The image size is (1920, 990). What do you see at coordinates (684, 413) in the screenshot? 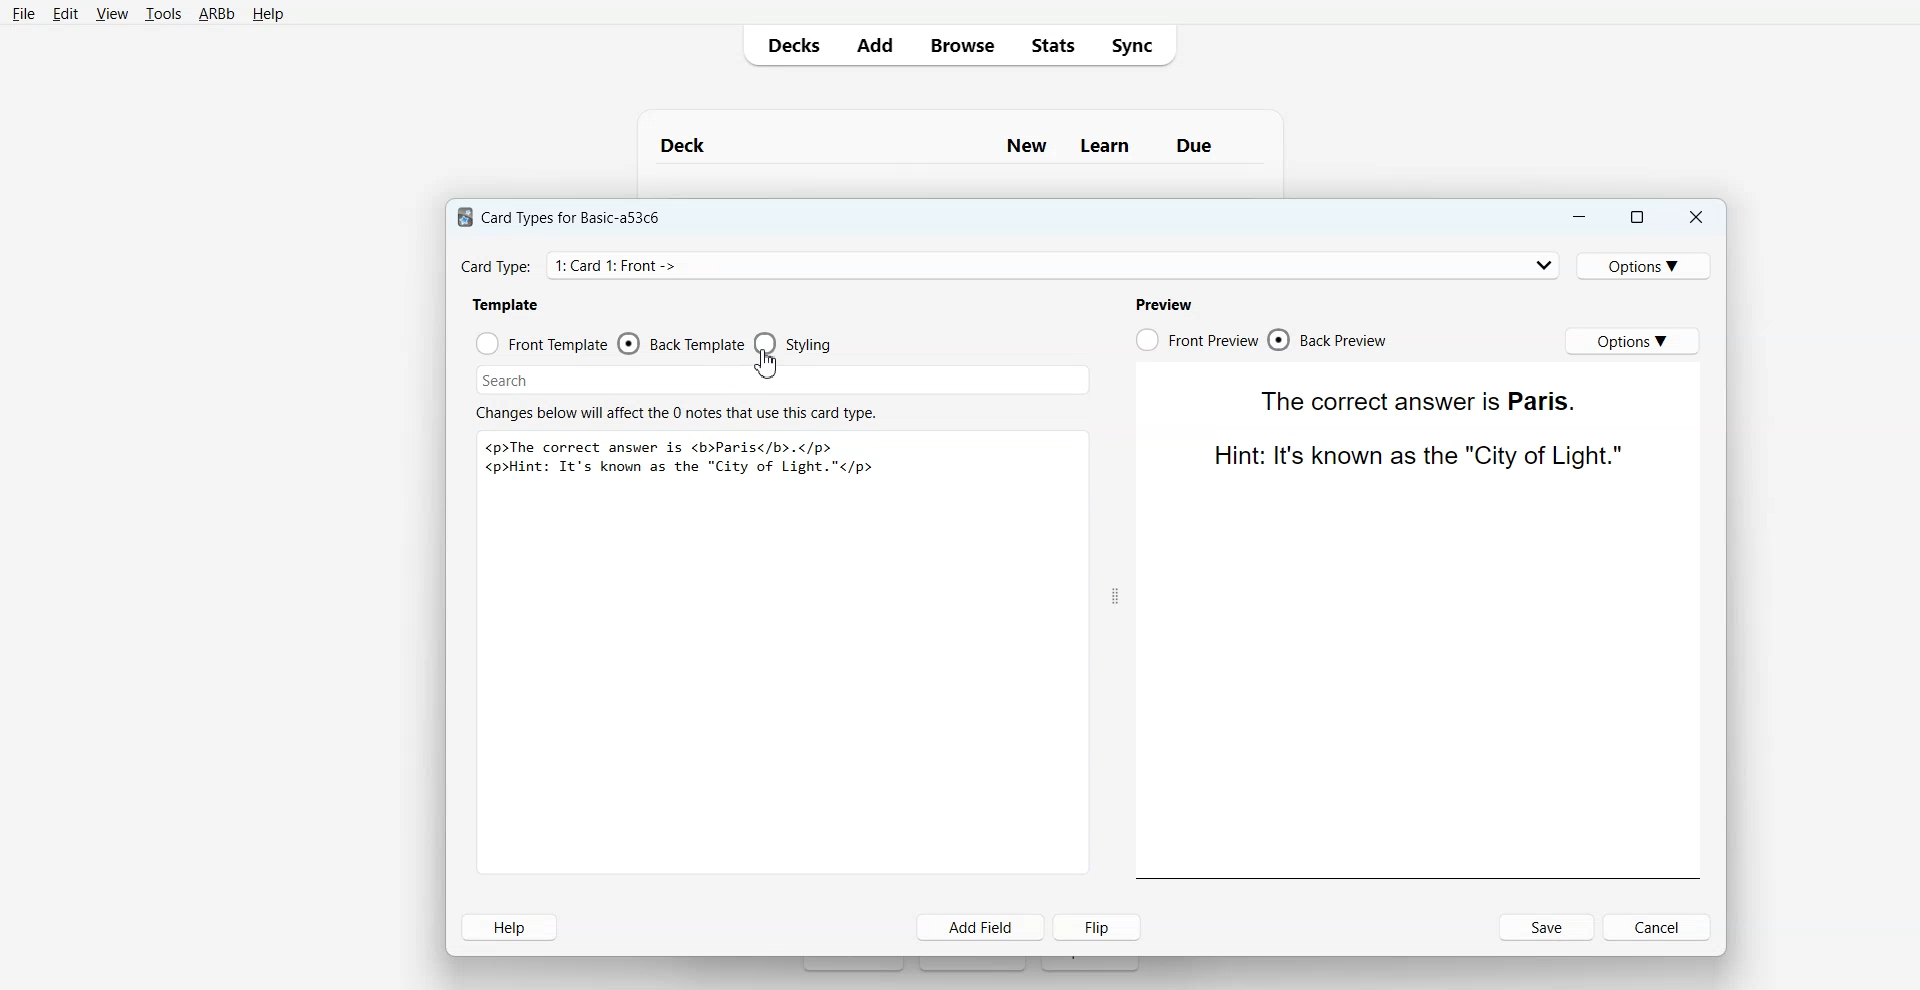
I see `Changes below will affect the 0 notes that use this card type` at bounding box center [684, 413].